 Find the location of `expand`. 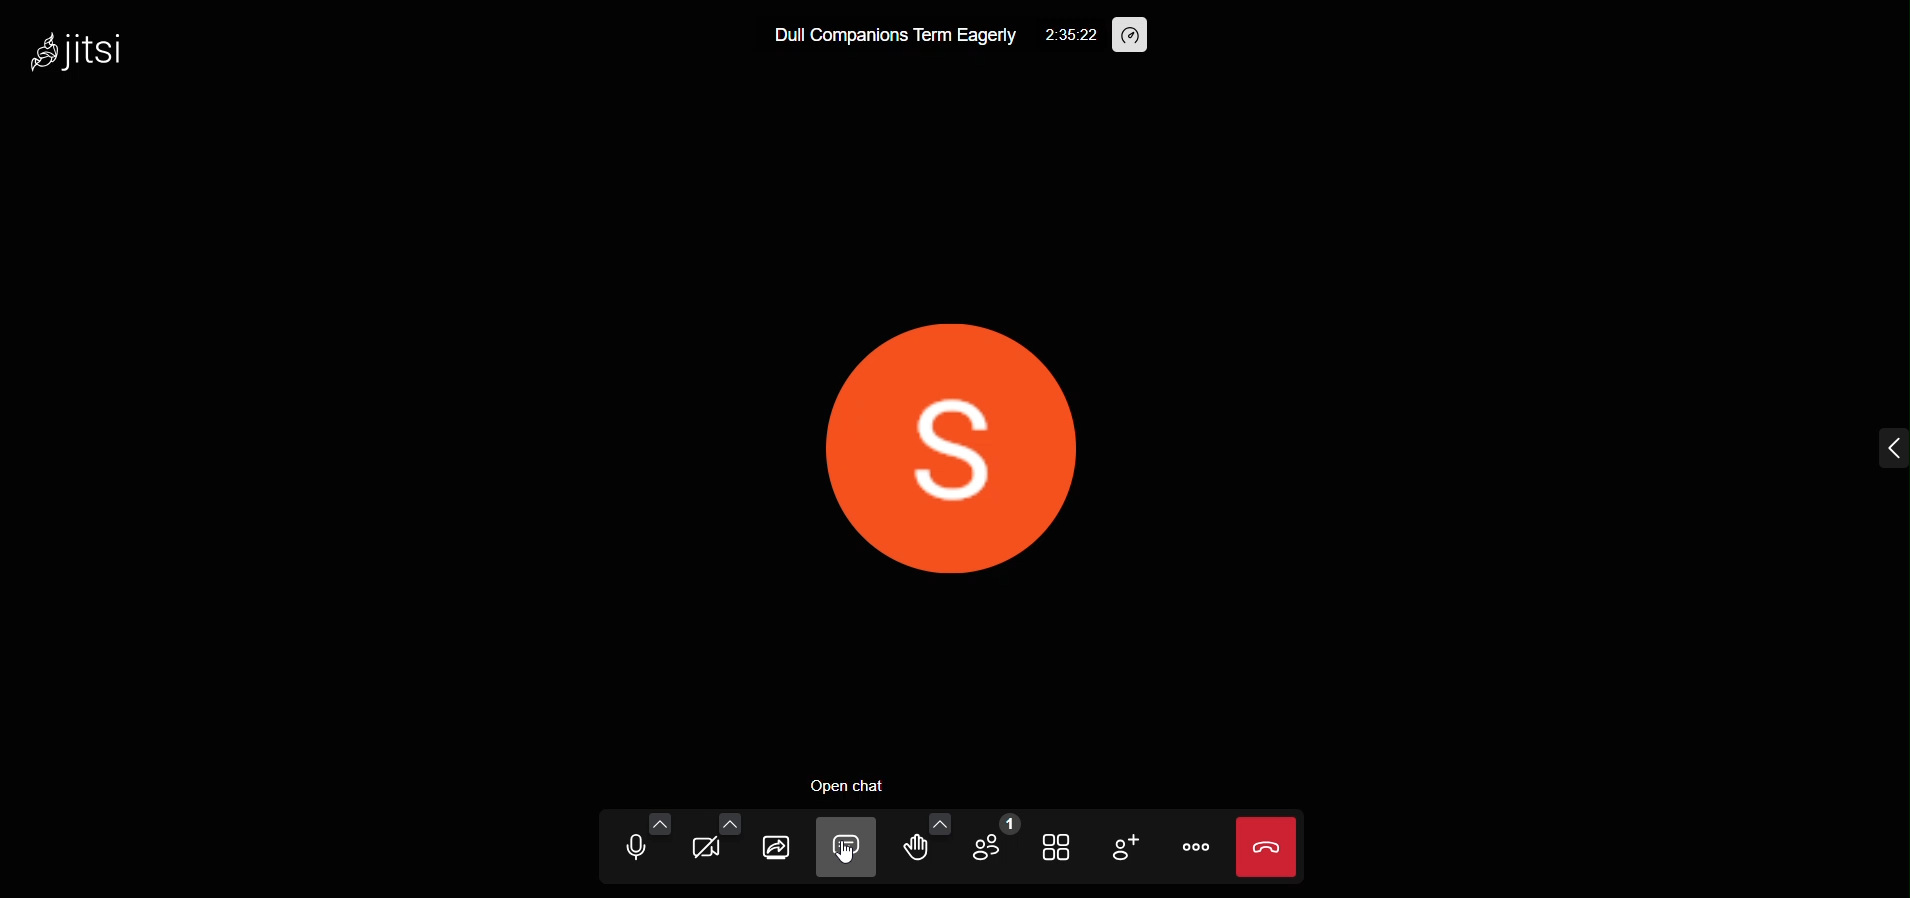

expand is located at coordinates (1873, 447).